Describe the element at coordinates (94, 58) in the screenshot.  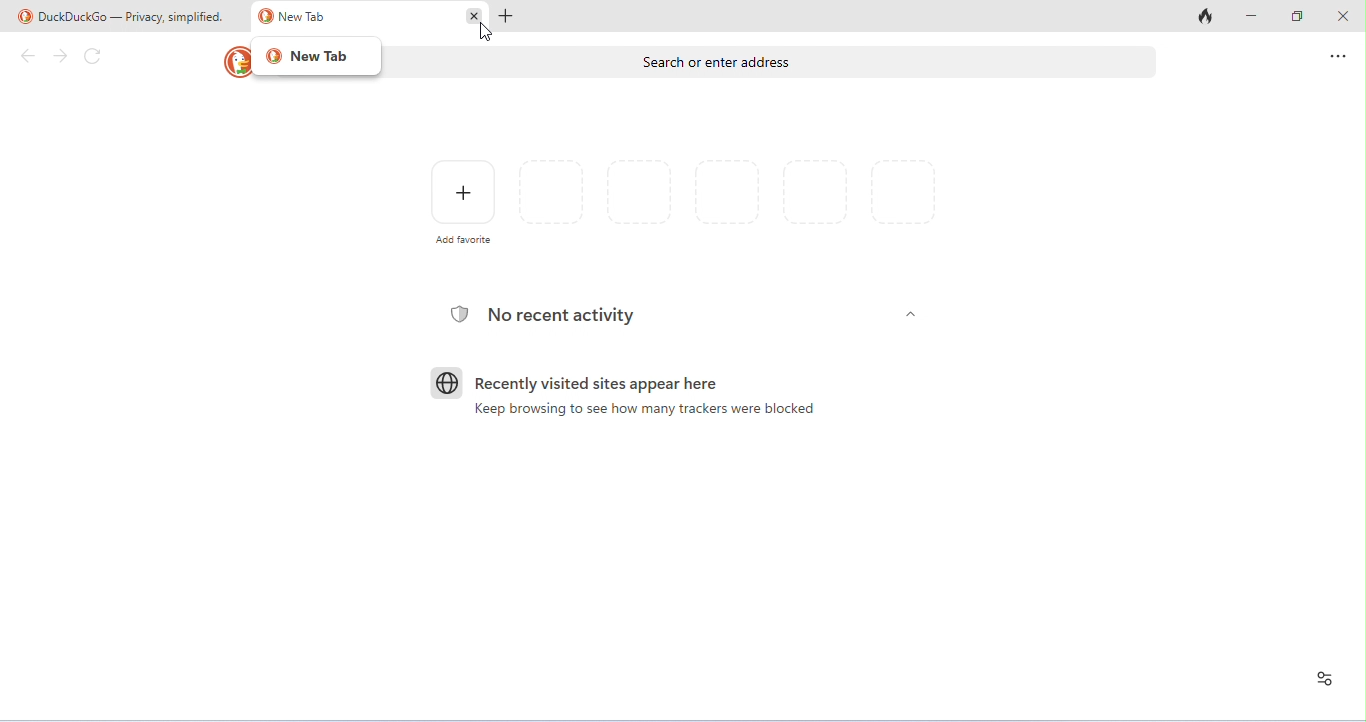
I see `refresh` at that location.